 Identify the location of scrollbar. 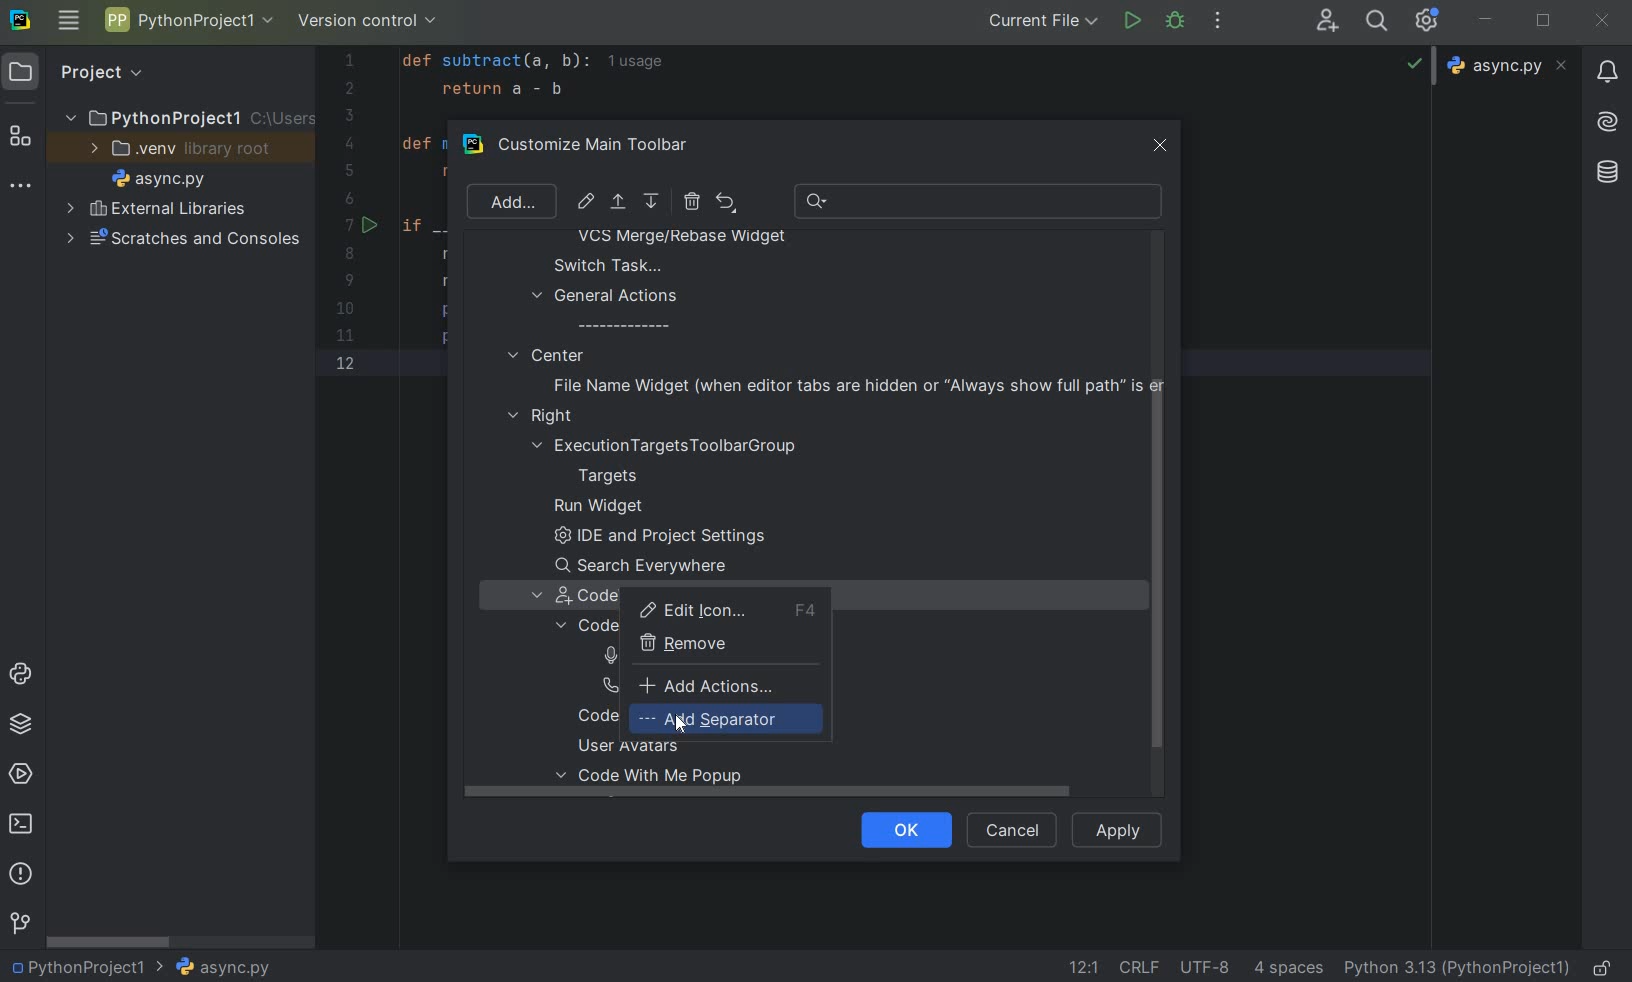
(1154, 581).